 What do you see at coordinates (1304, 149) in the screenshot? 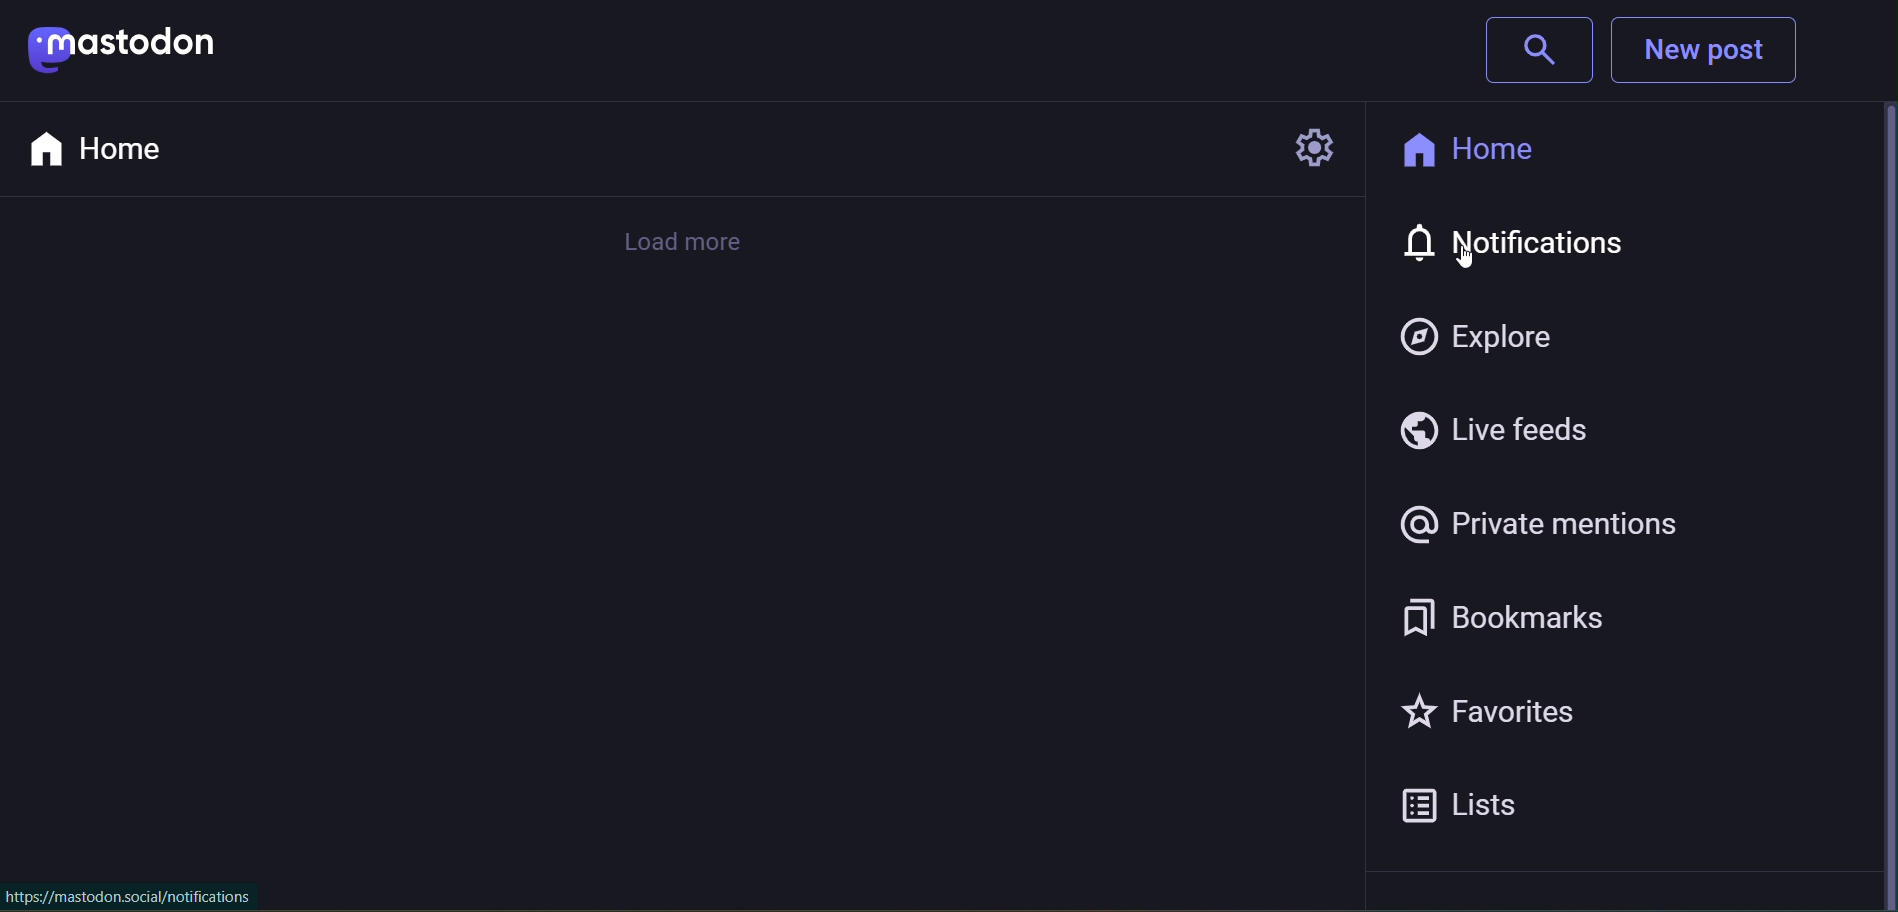
I see `Settings` at bounding box center [1304, 149].